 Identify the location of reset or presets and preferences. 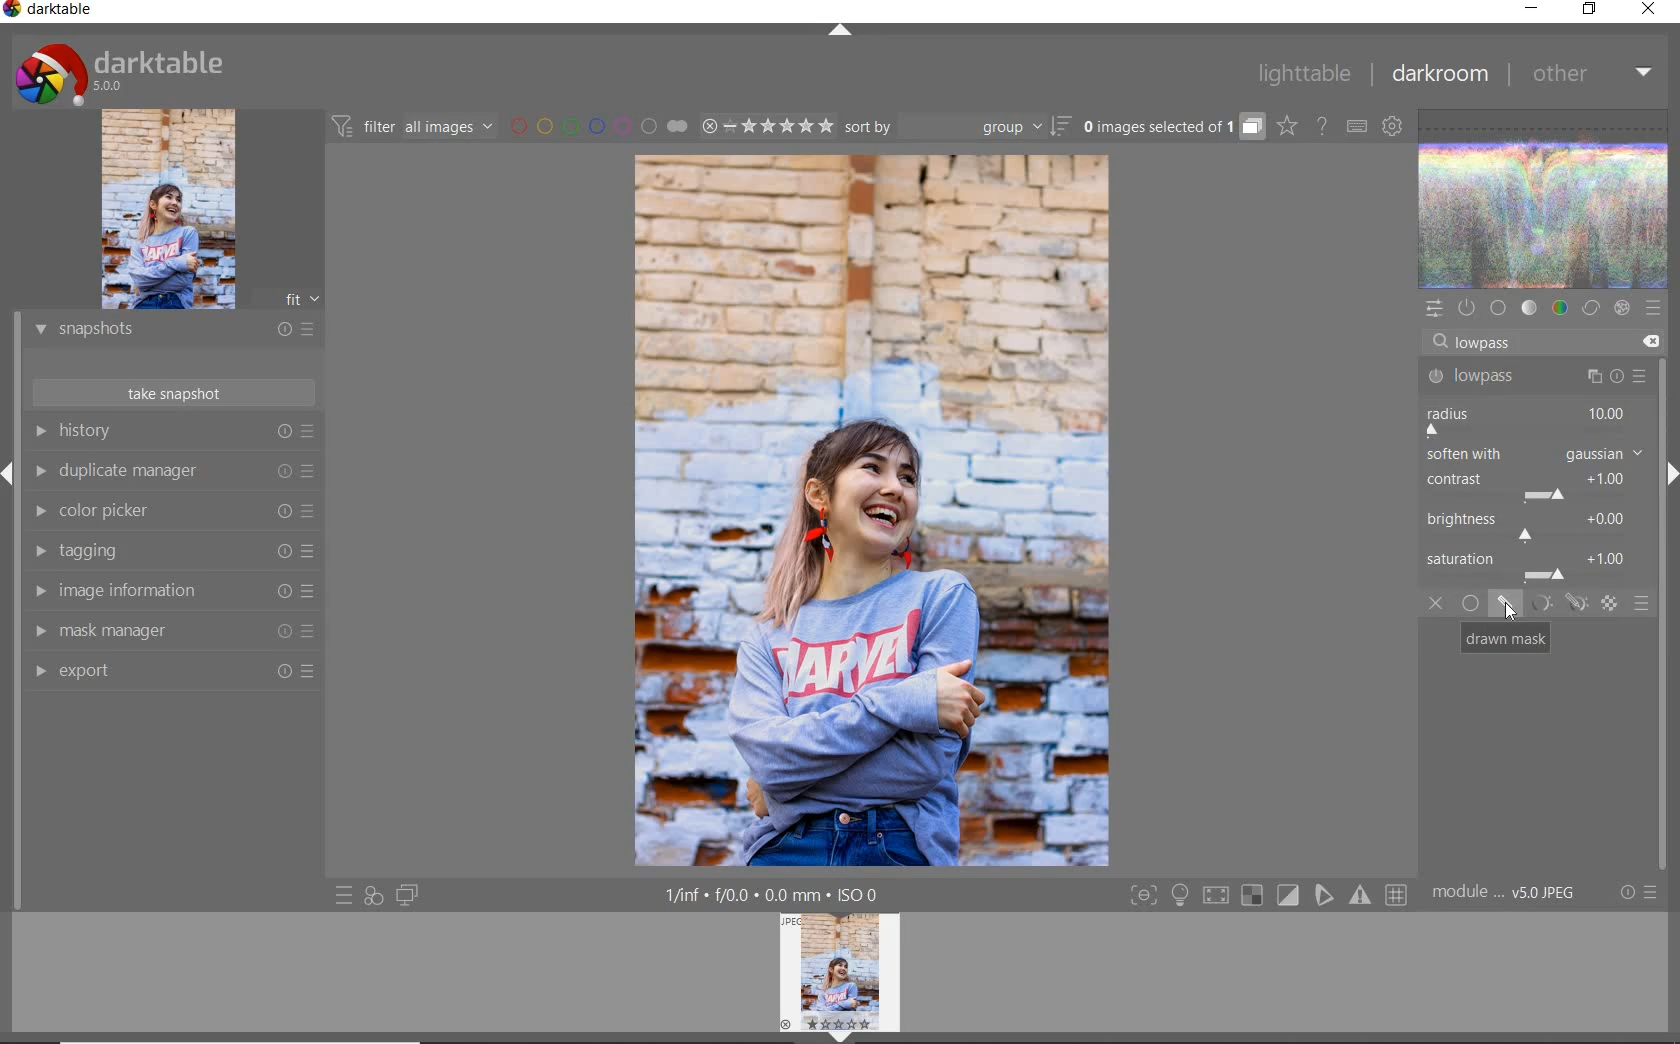
(1640, 893).